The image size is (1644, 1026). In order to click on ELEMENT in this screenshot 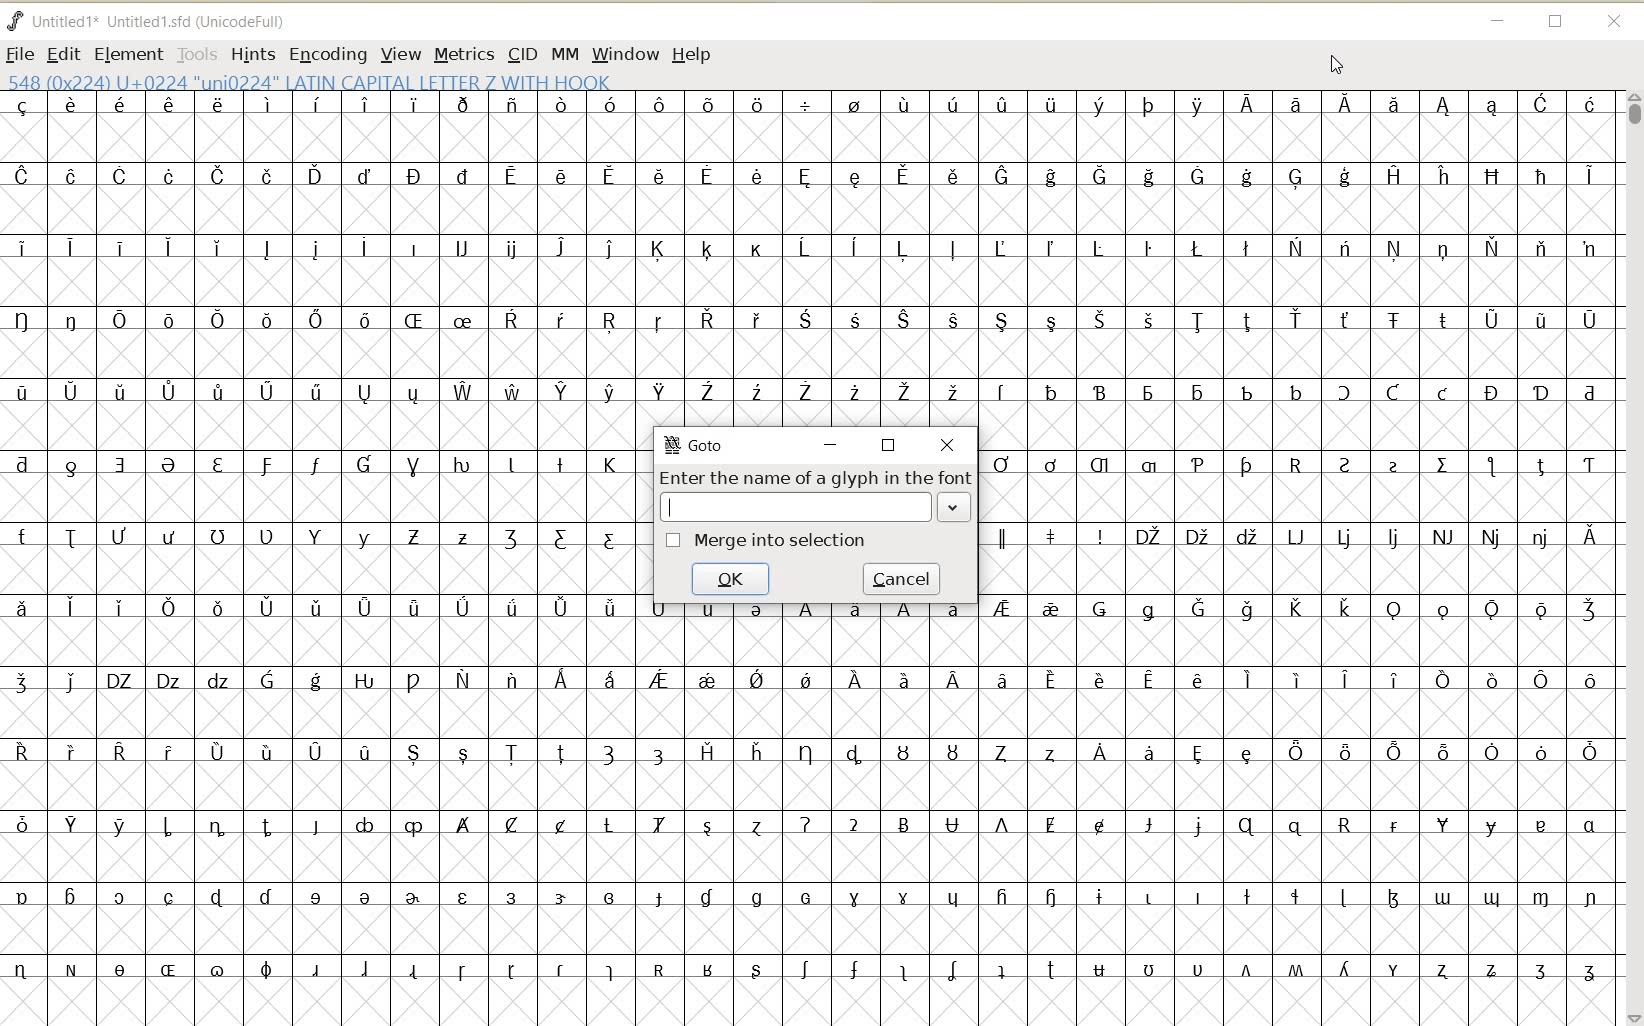, I will do `click(128, 55)`.